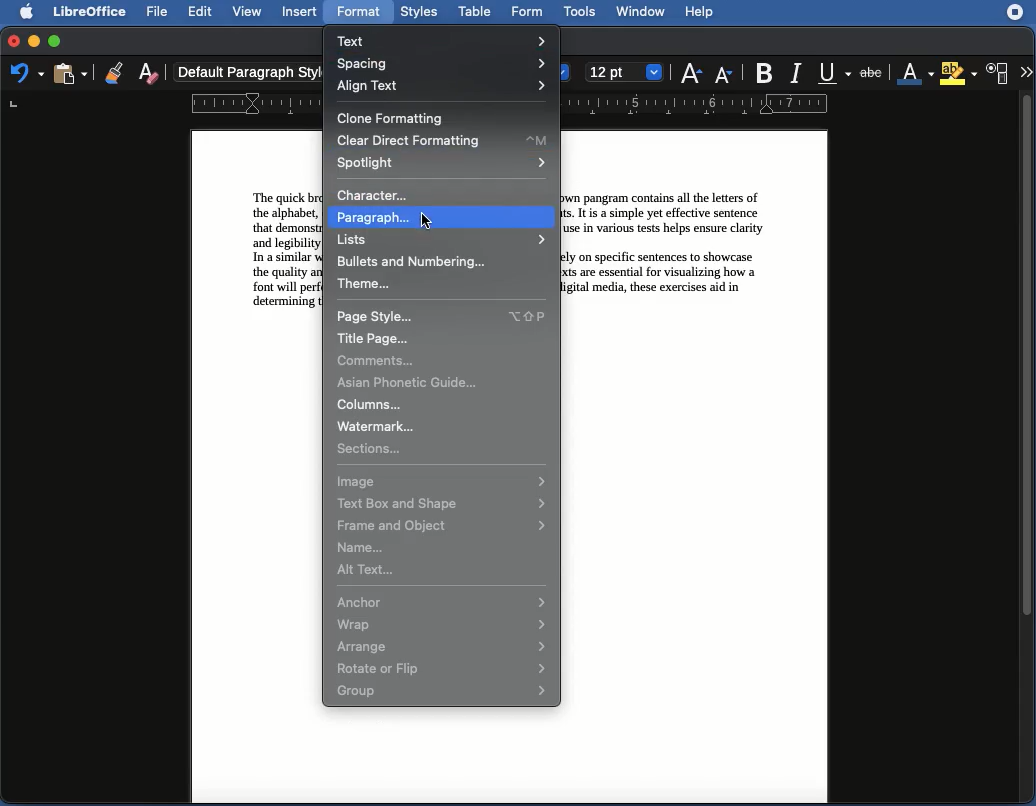 The height and width of the screenshot is (806, 1036). What do you see at coordinates (427, 262) in the screenshot?
I see `Bullters and numbering` at bounding box center [427, 262].